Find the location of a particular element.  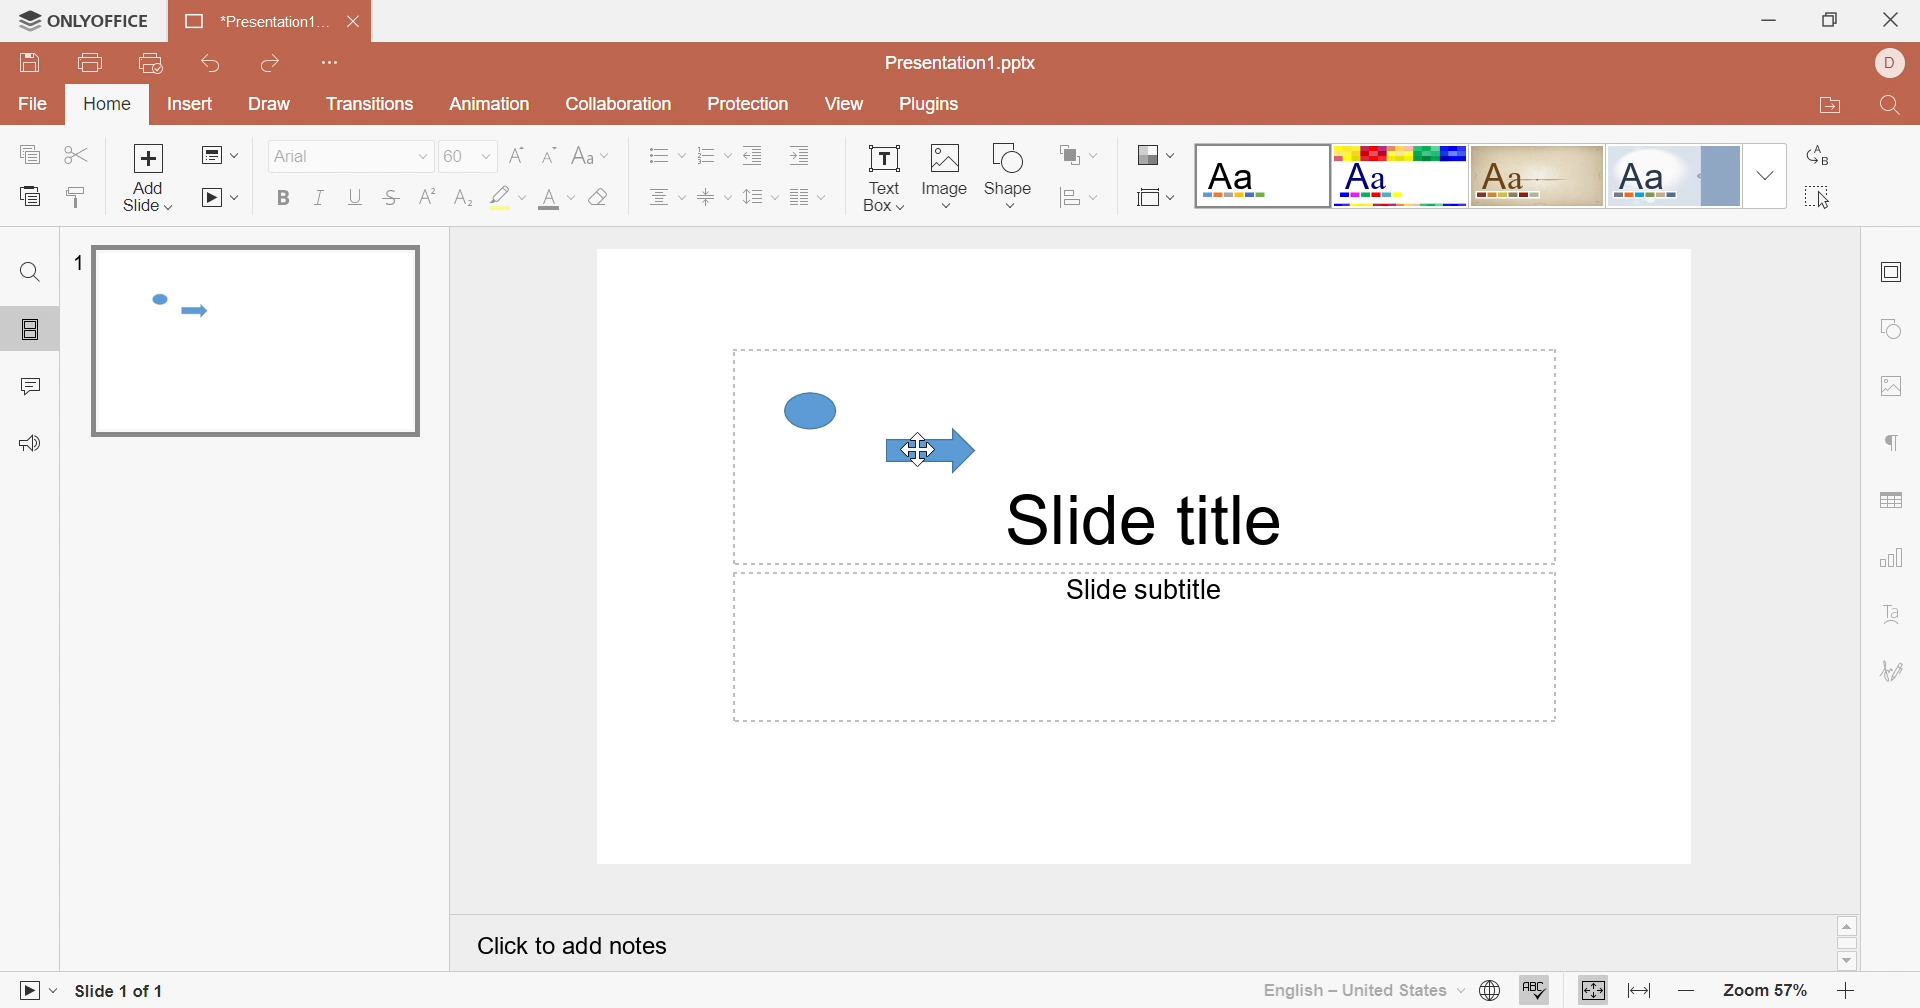

Close is located at coordinates (1894, 20).